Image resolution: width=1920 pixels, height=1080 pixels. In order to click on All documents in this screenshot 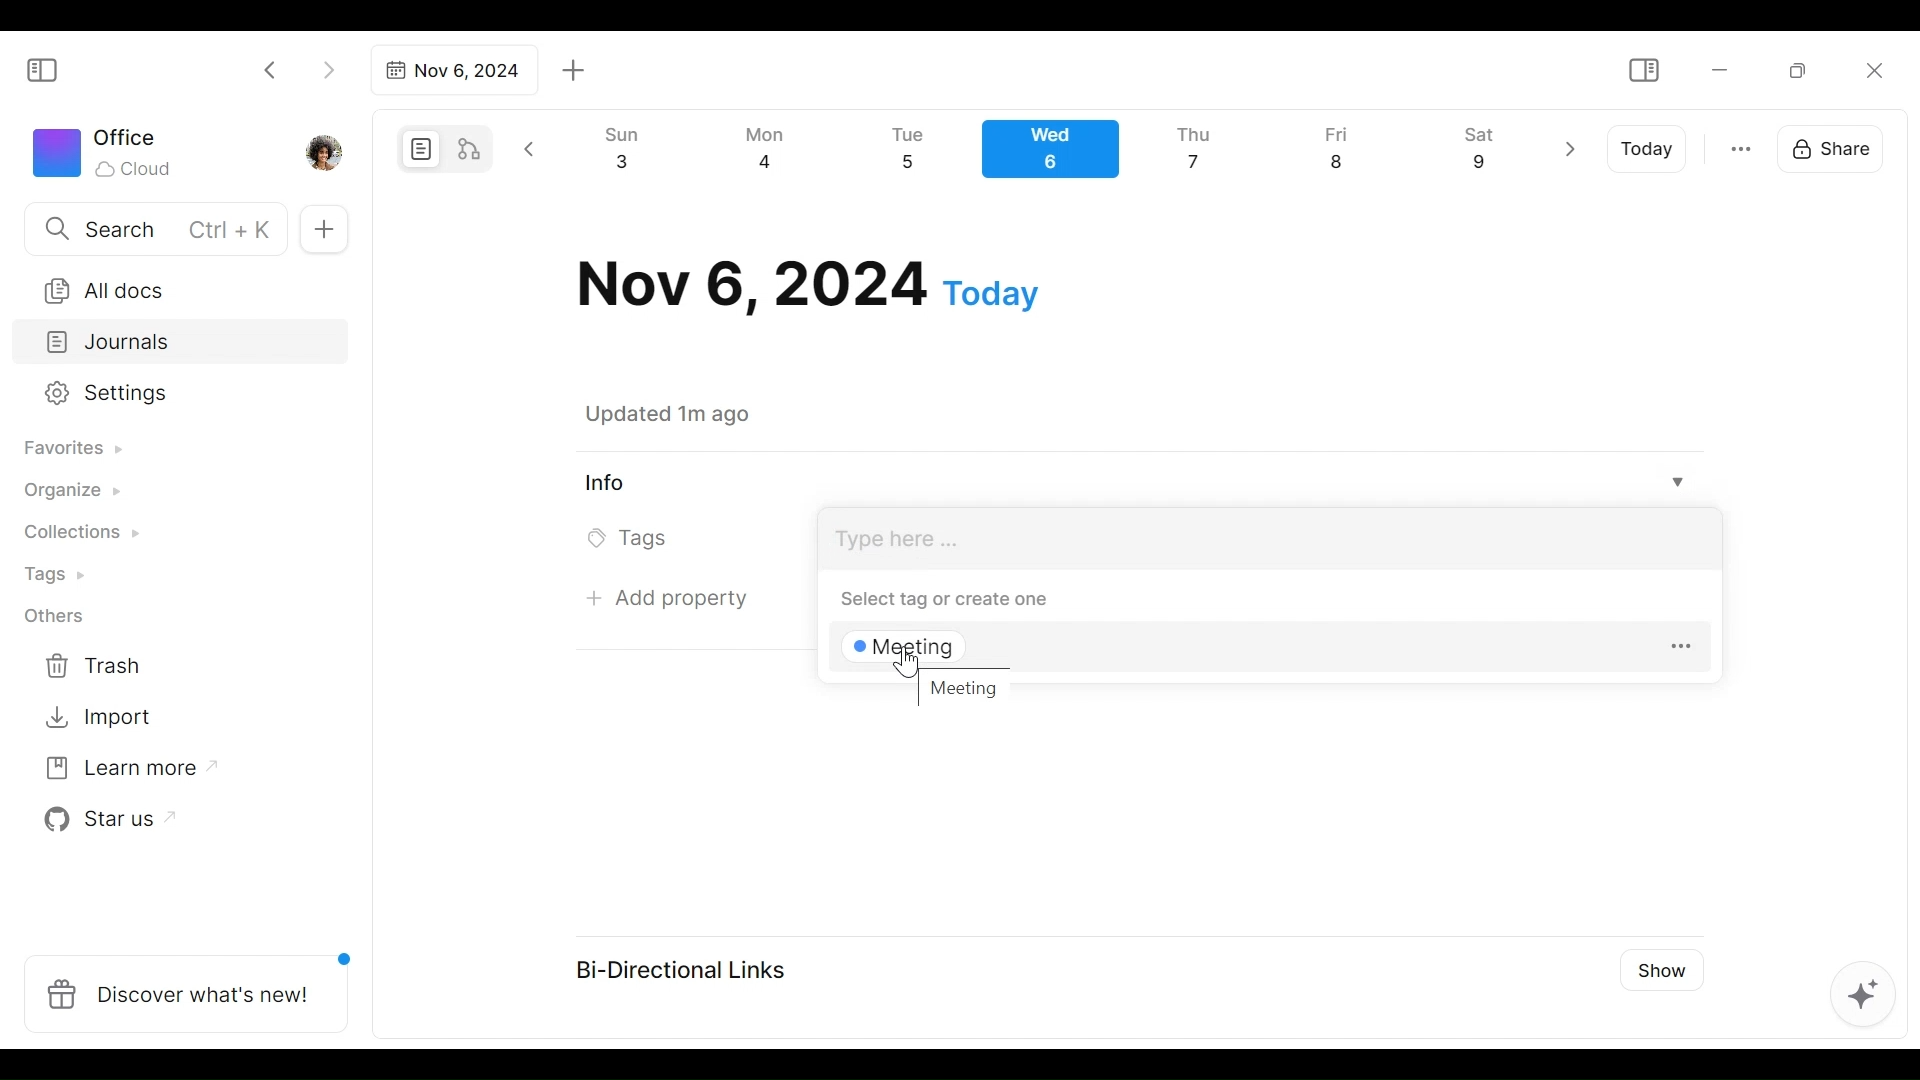, I will do `click(173, 287)`.